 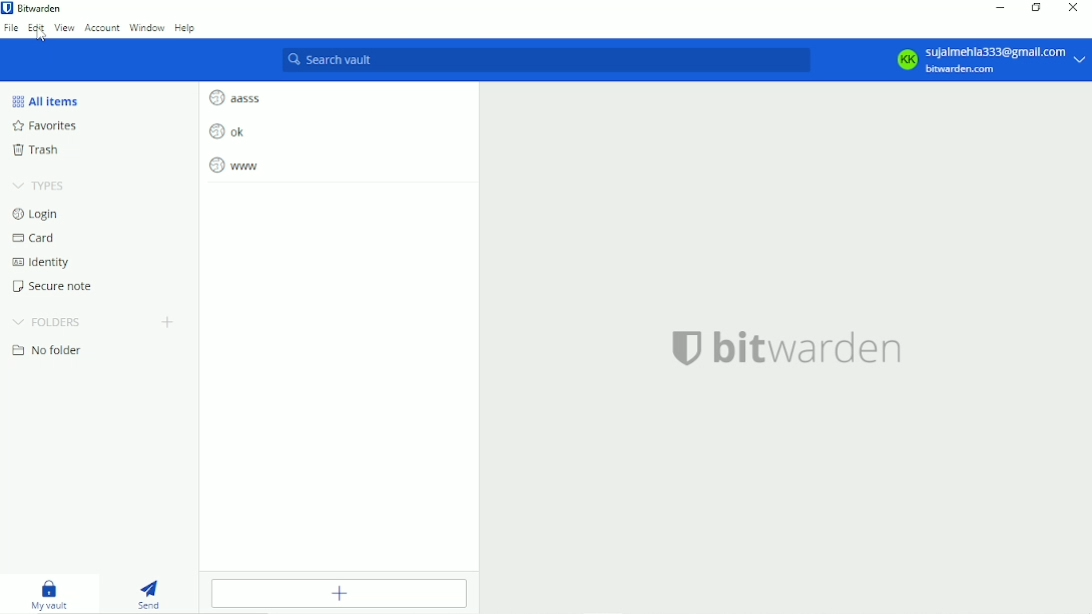 What do you see at coordinates (227, 131) in the screenshot?
I see `ok` at bounding box center [227, 131].